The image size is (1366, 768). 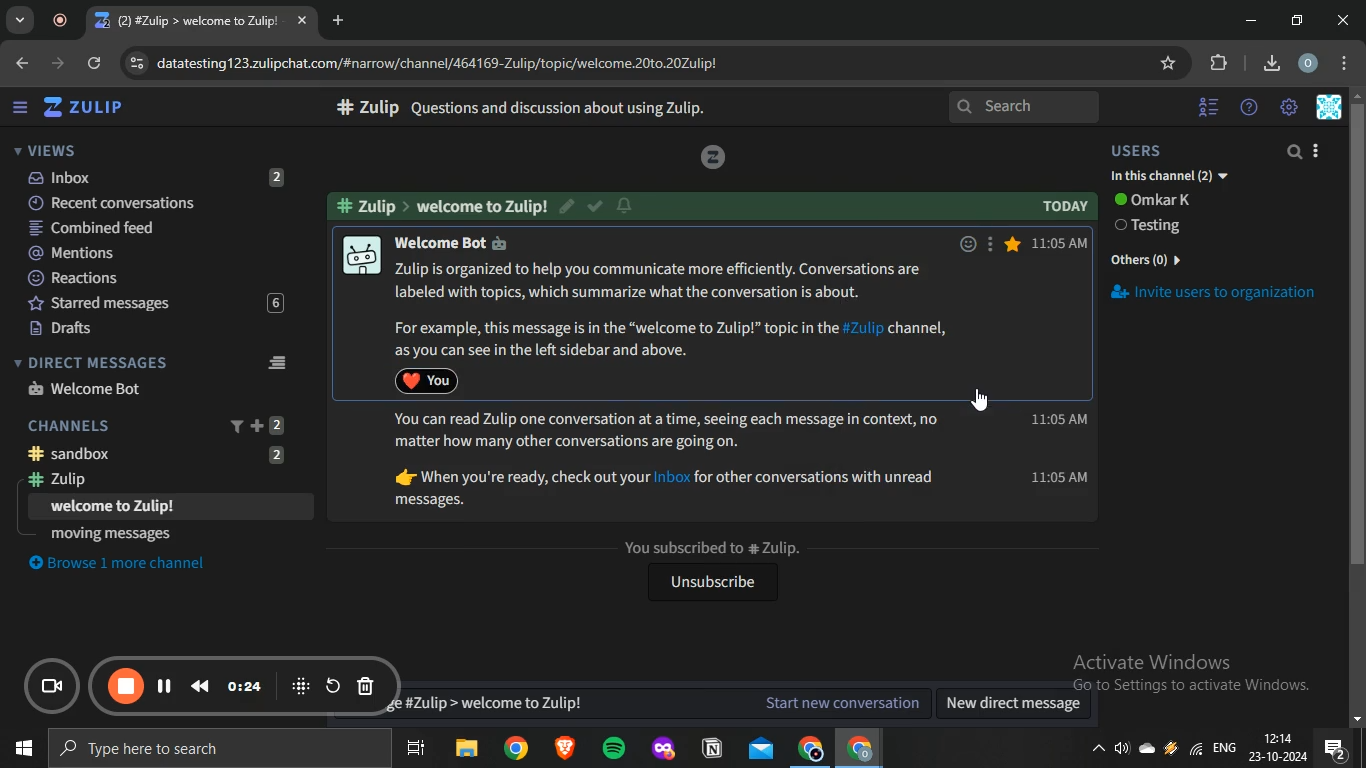 What do you see at coordinates (1170, 177) in the screenshot?
I see `in this channel` at bounding box center [1170, 177].